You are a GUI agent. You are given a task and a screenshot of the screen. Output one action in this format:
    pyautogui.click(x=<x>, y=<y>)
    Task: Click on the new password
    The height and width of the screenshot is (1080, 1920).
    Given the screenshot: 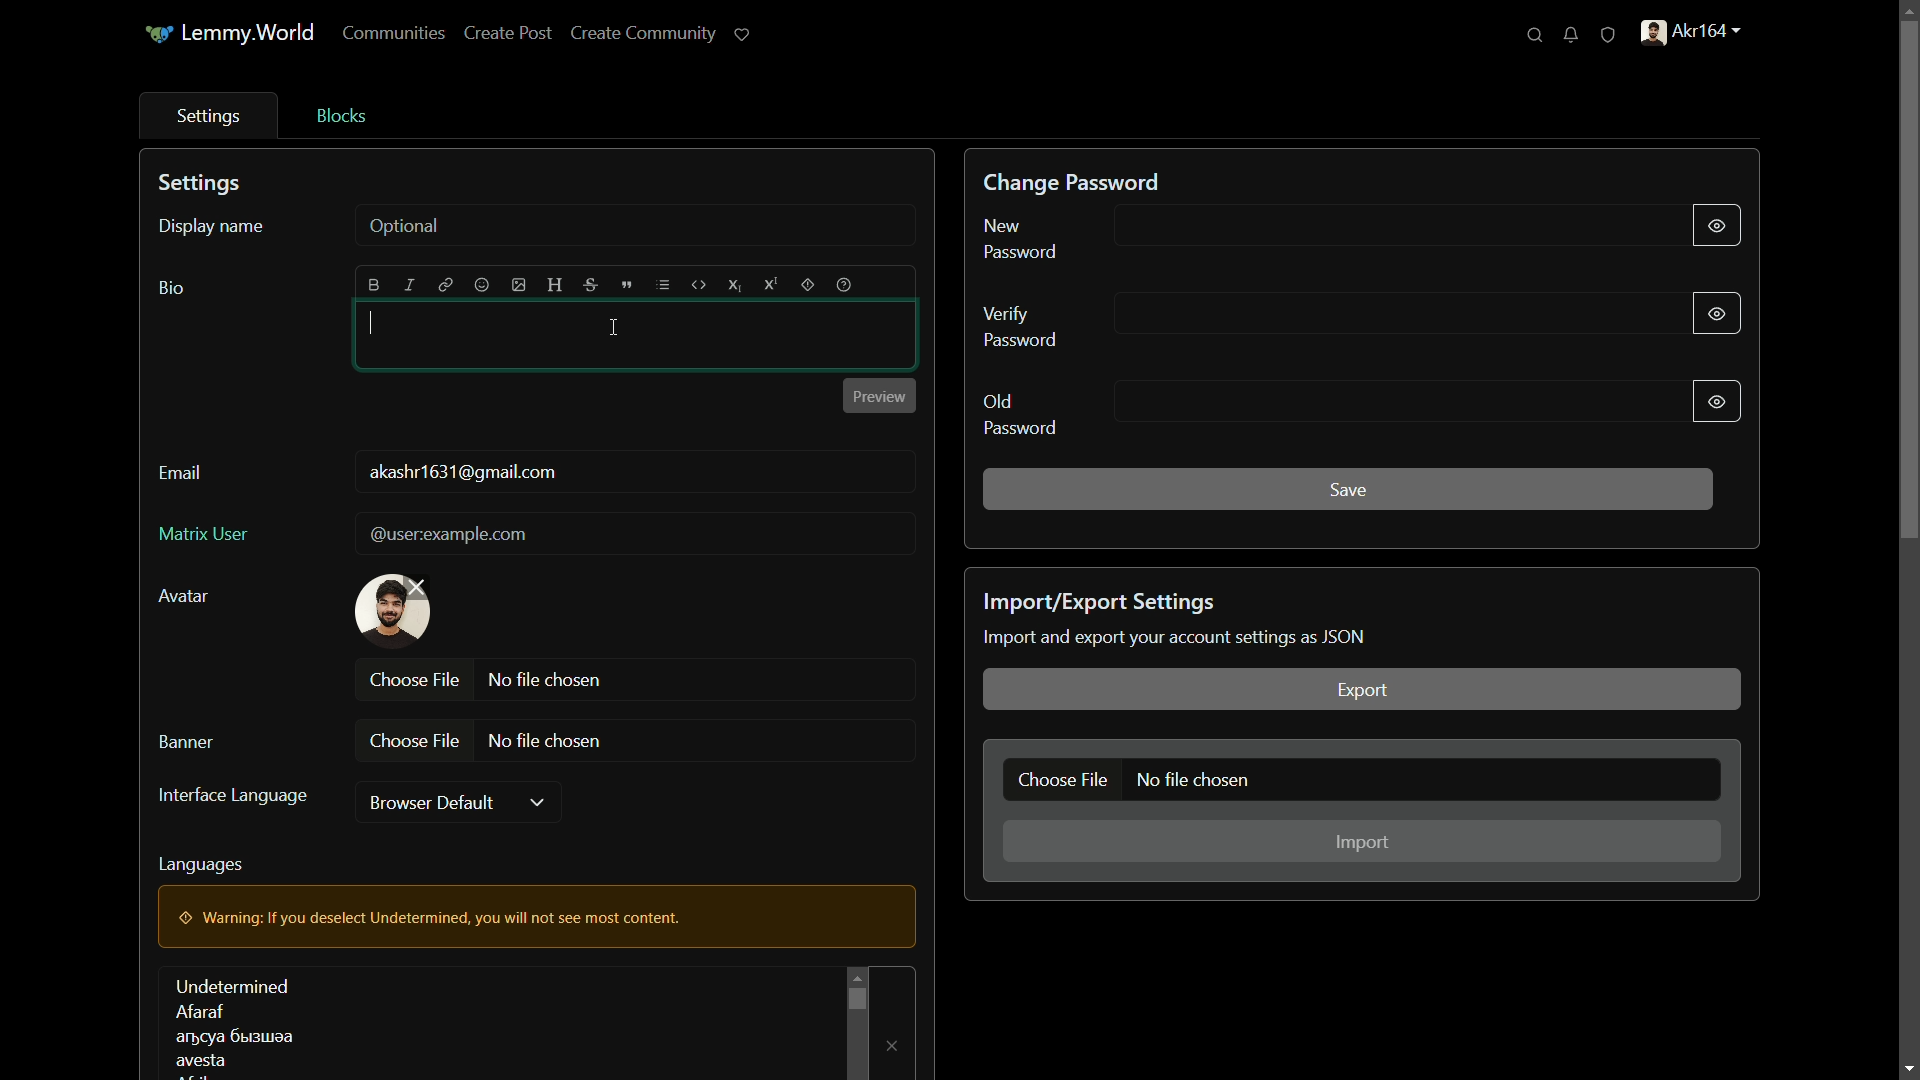 What is the action you would take?
    pyautogui.click(x=1022, y=239)
    